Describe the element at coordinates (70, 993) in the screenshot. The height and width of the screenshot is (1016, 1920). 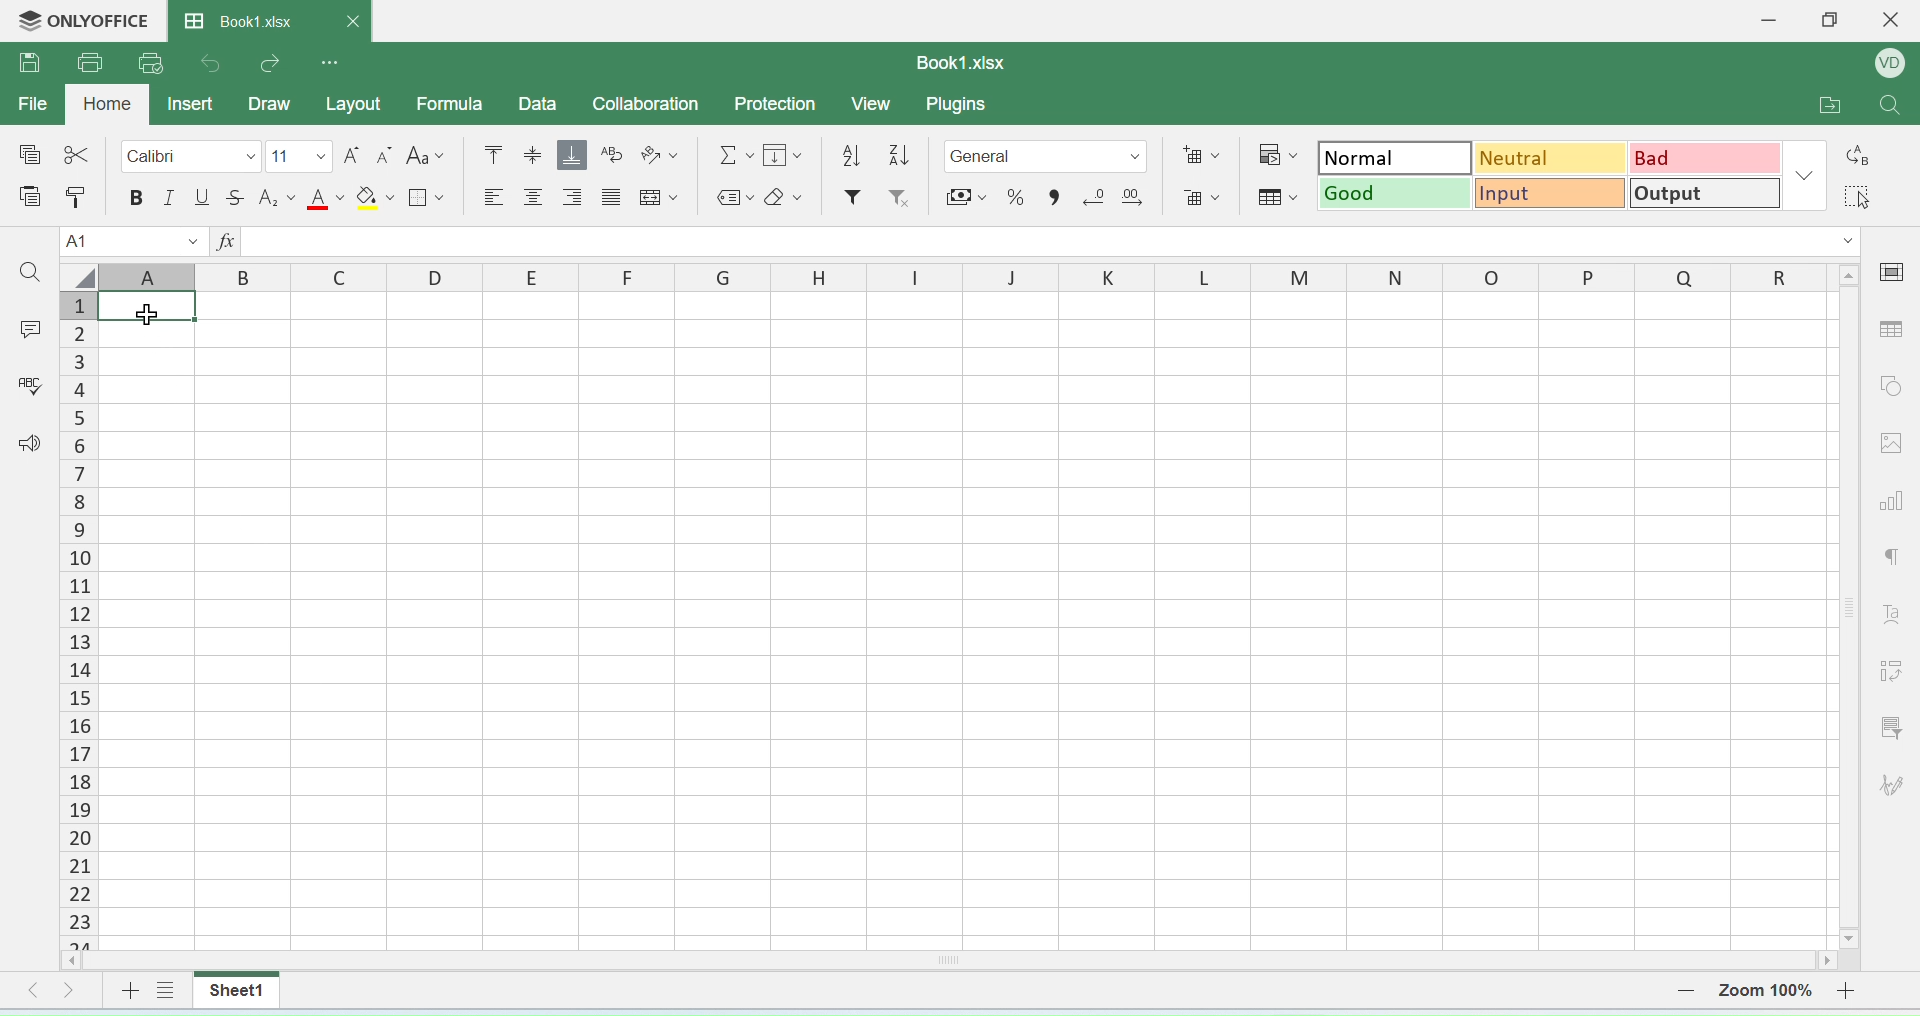
I see `move right` at that location.